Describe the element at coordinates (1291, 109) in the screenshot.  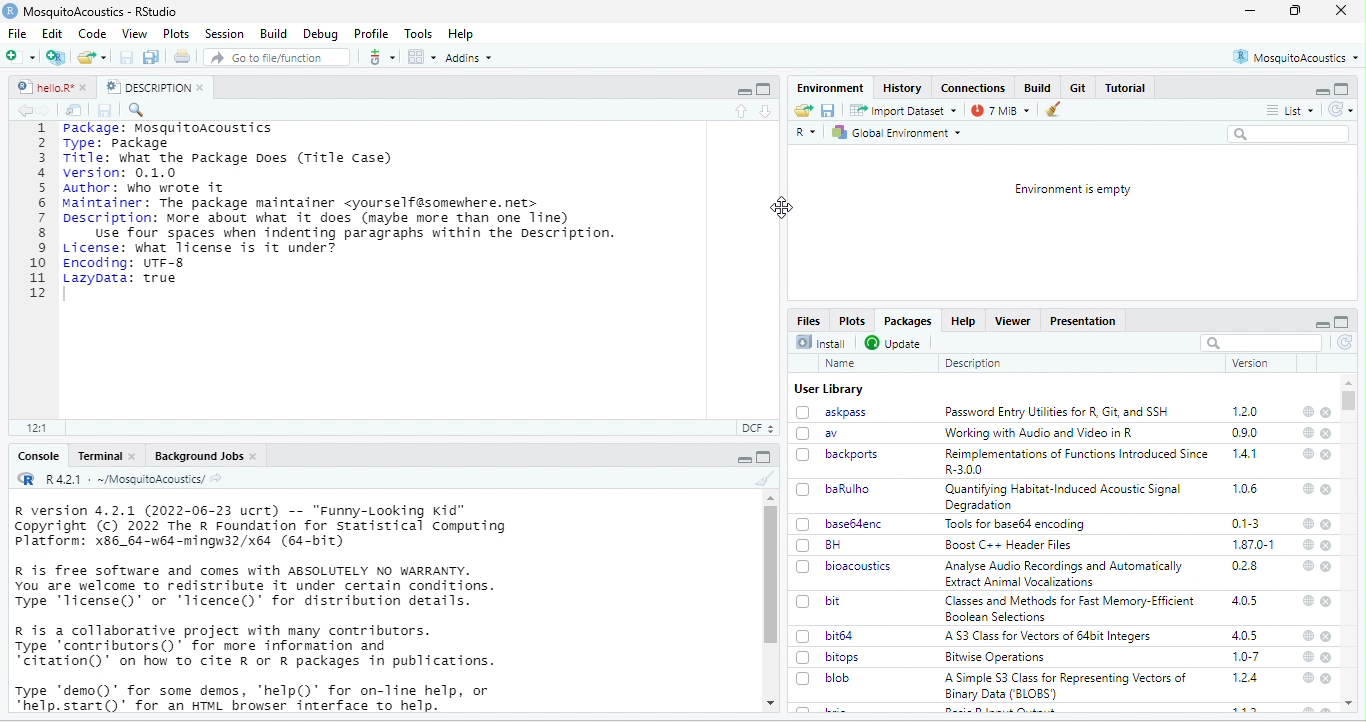
I see `List` at that location.